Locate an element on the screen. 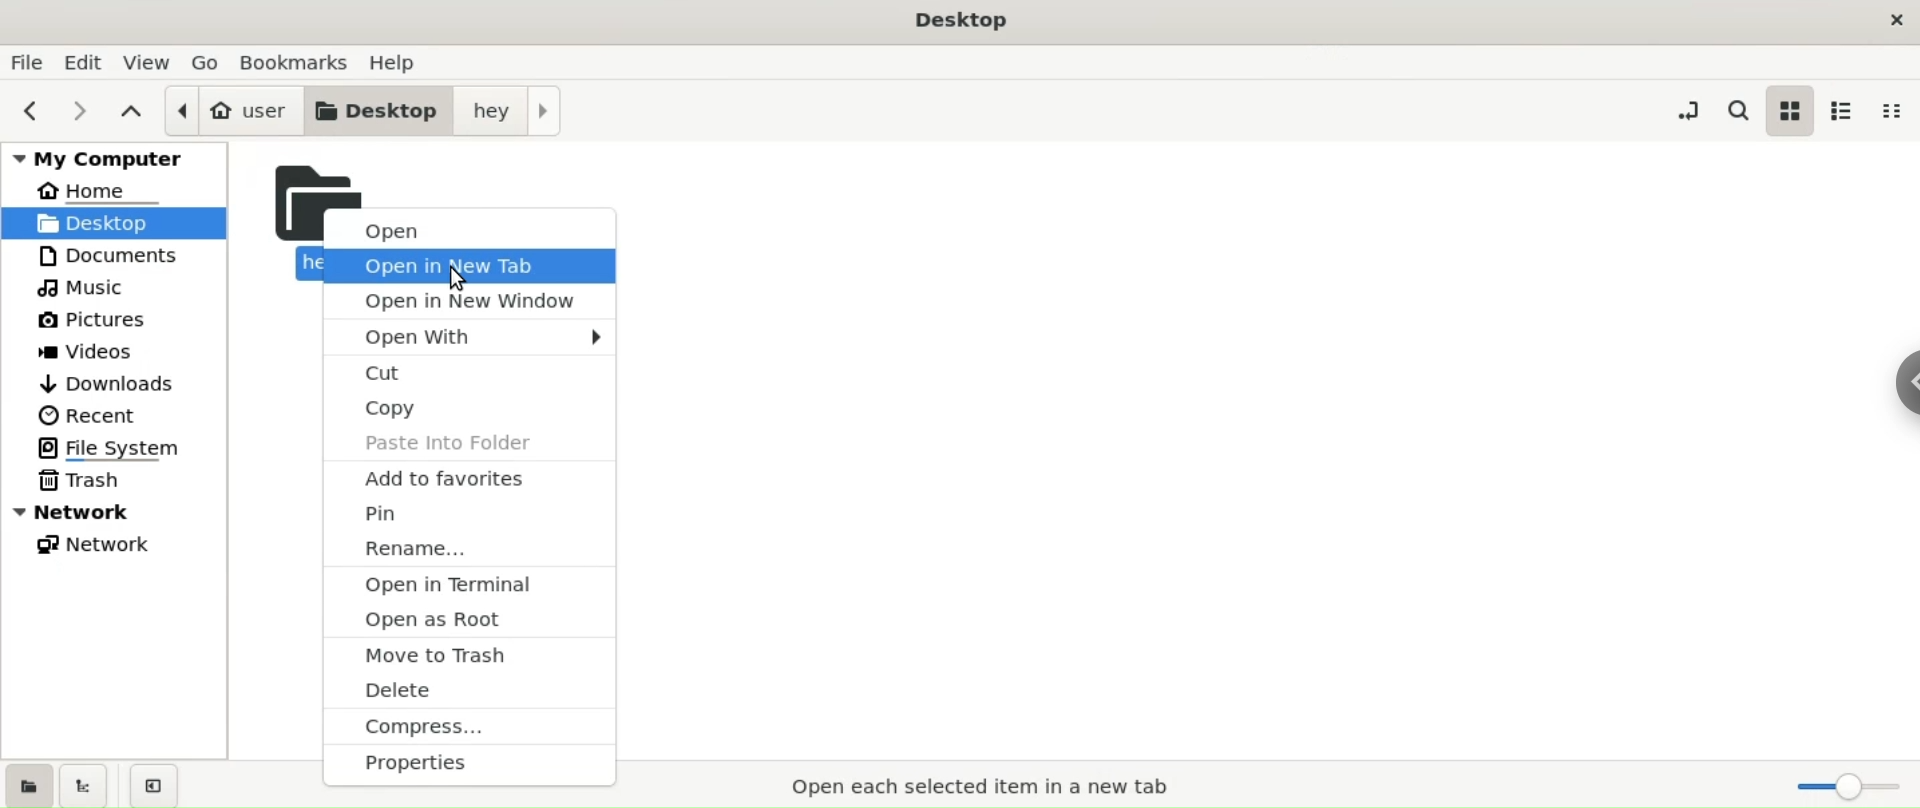 The height and width of the screenshot is (808, 1920). downloads is located at coordinates (118, 383).